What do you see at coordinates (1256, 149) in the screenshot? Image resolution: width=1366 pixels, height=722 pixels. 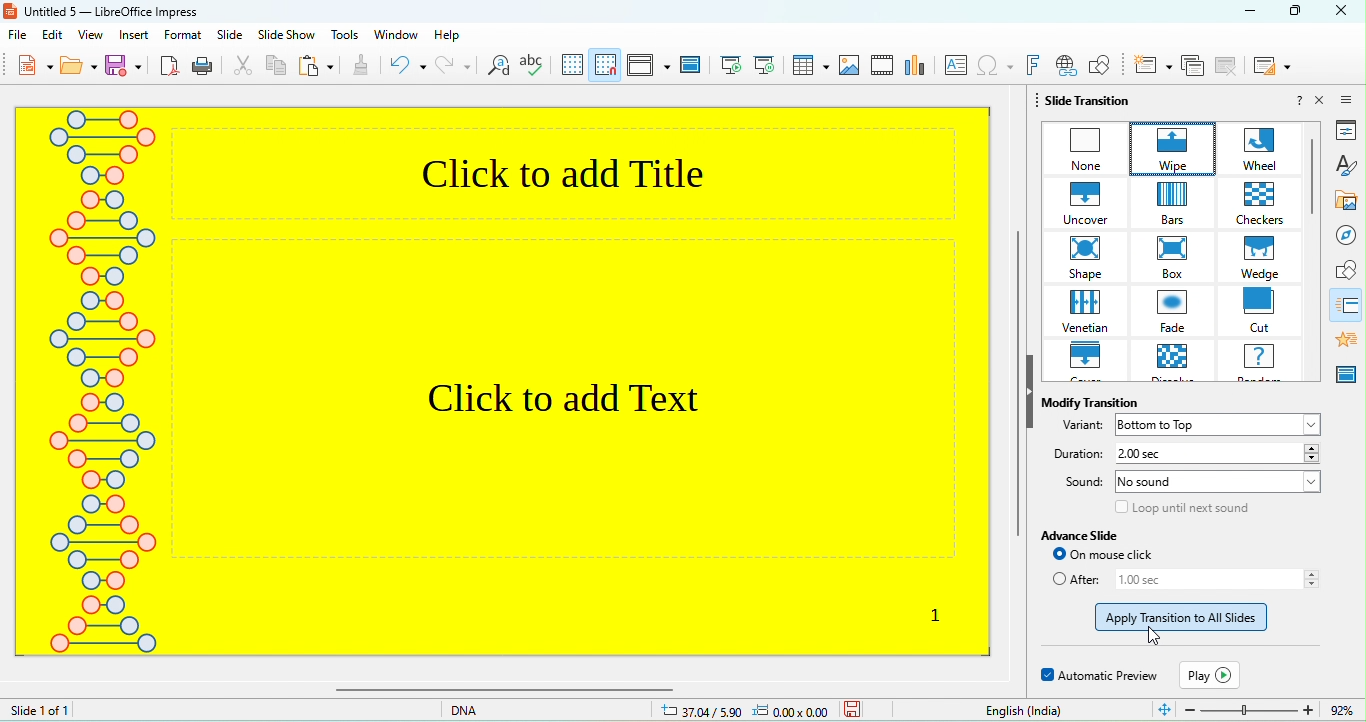 I see `wheel` at bounding box center [1256, 149].